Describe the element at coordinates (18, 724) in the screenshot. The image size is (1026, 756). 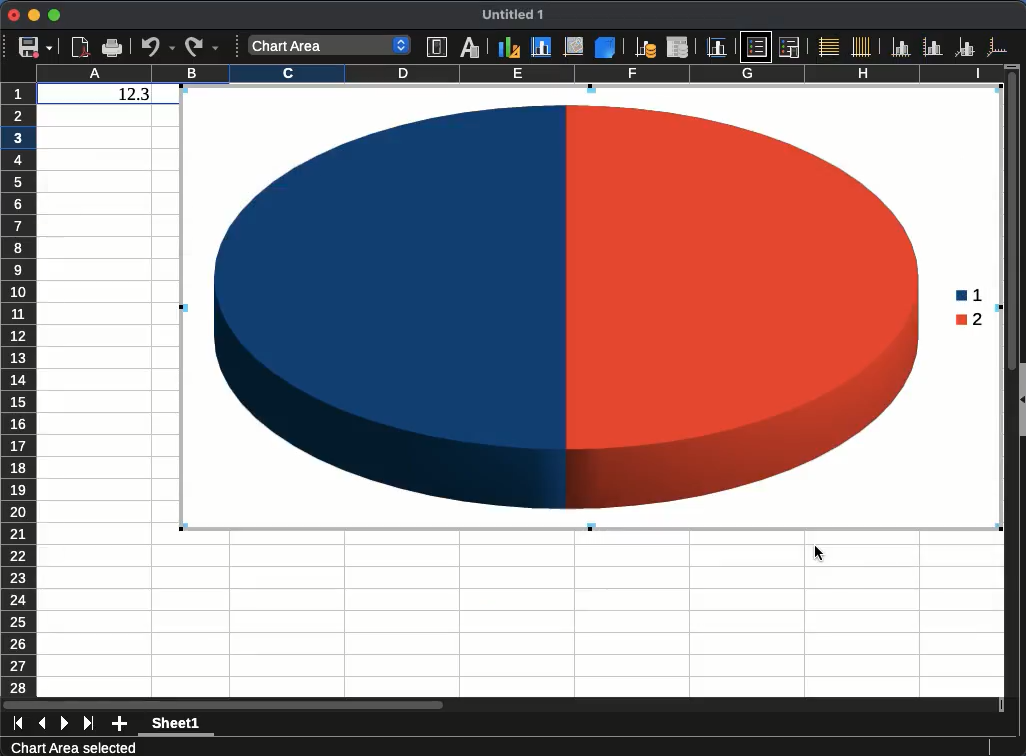
I see `first sheet` at that location.